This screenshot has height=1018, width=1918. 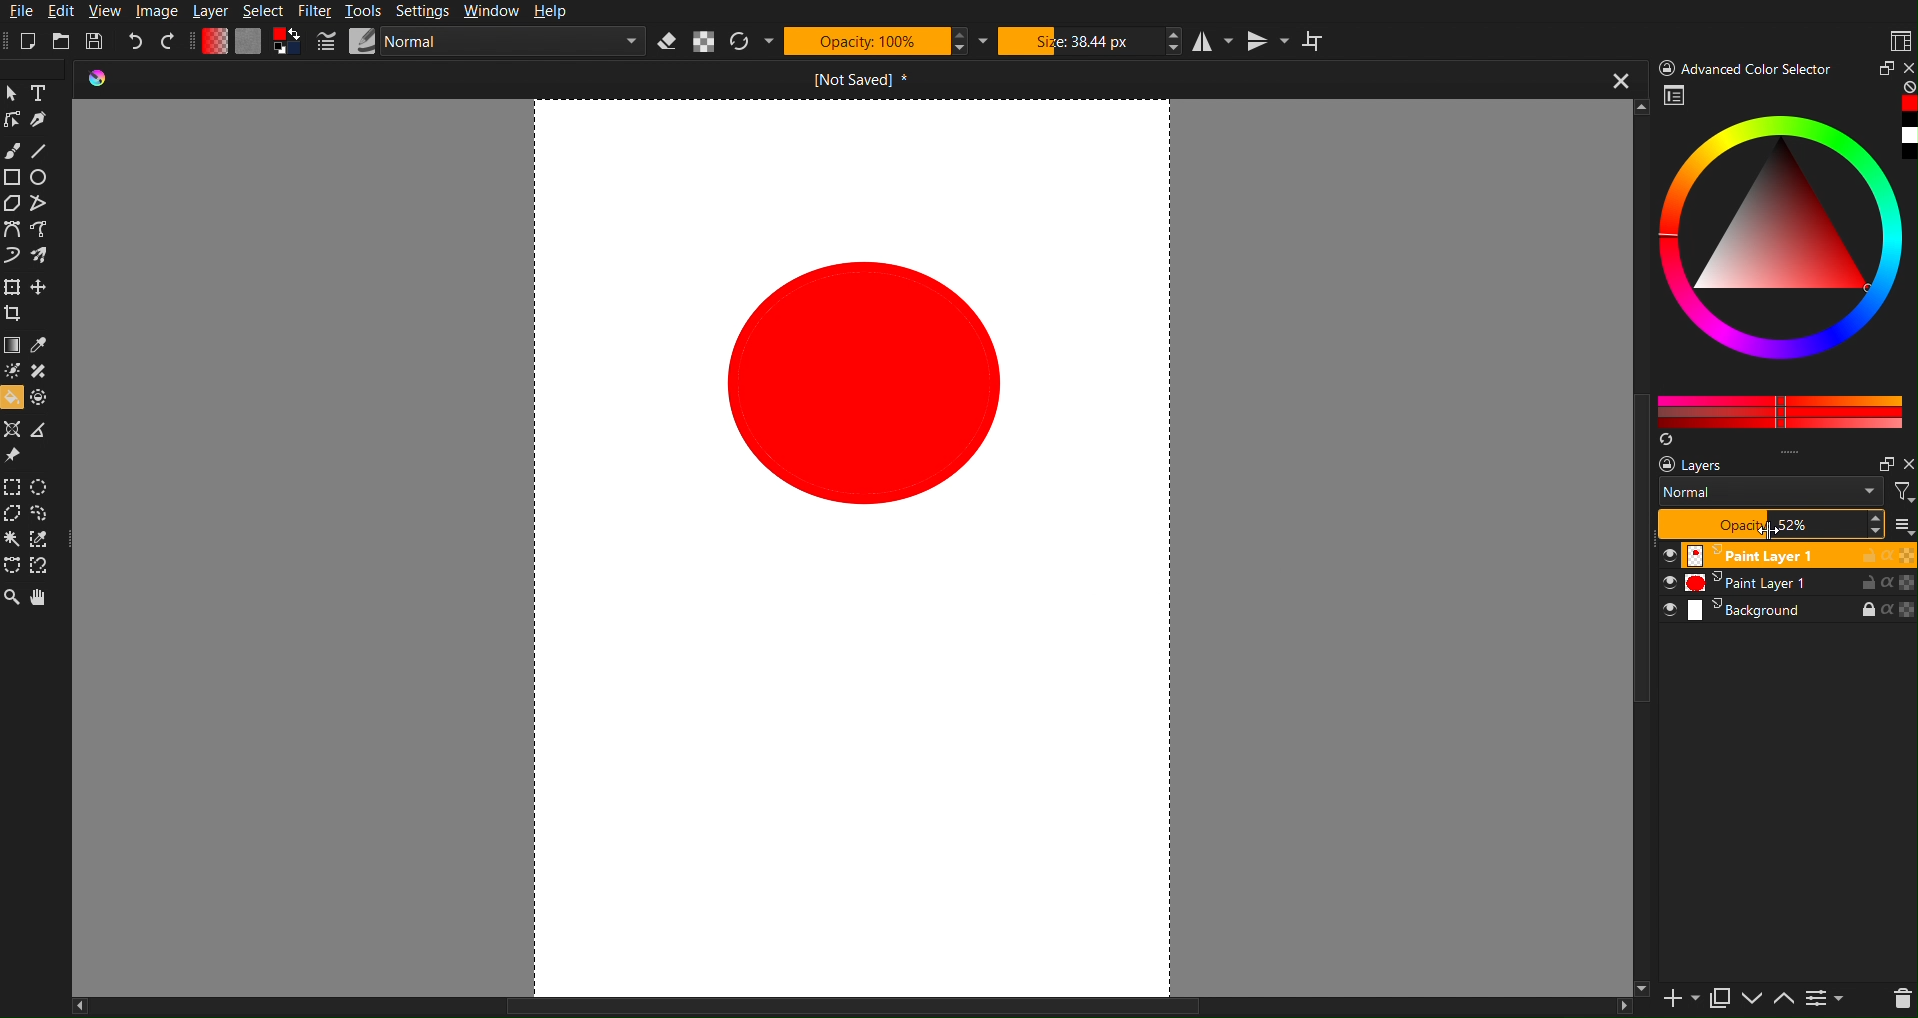 I want to click on Settings, so click(x=423, y=12).